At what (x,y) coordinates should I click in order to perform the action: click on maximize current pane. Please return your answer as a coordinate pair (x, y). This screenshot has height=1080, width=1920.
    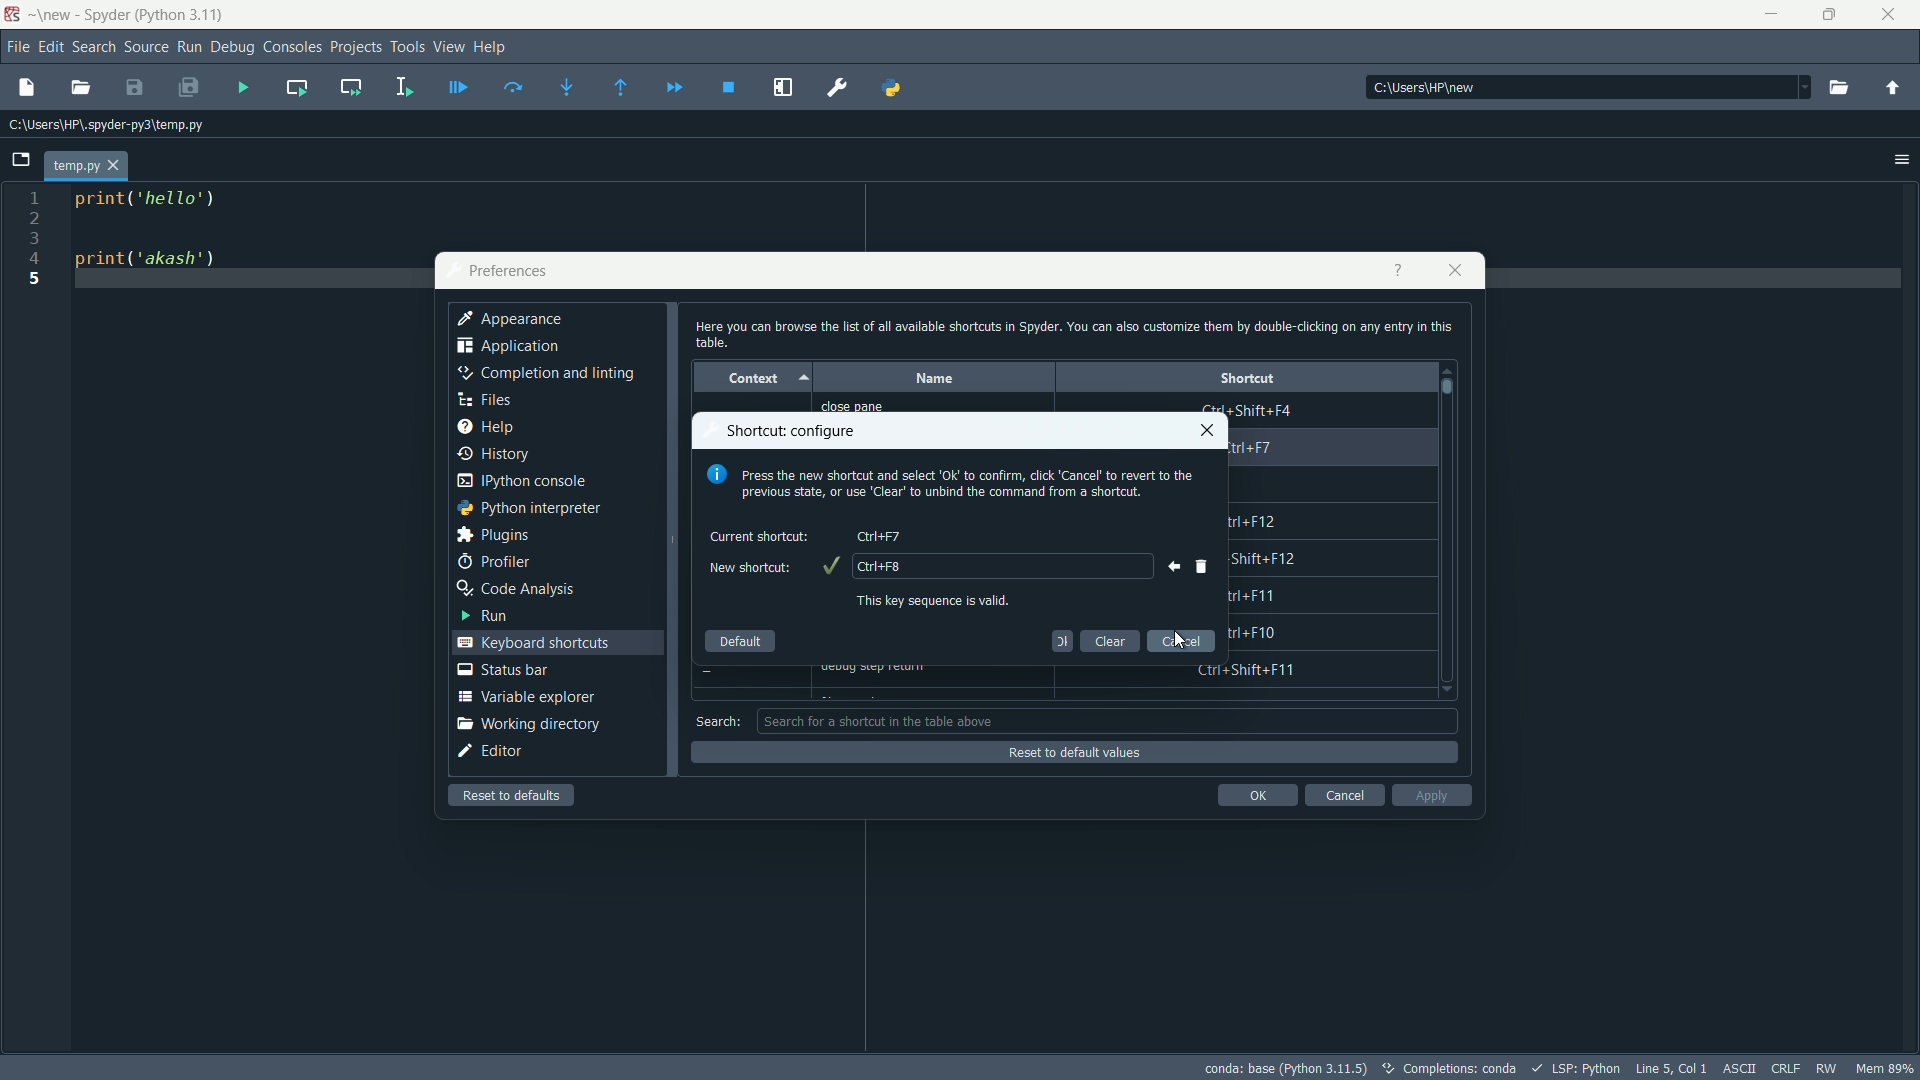
    Looking at the image, I should click on (783, 88).